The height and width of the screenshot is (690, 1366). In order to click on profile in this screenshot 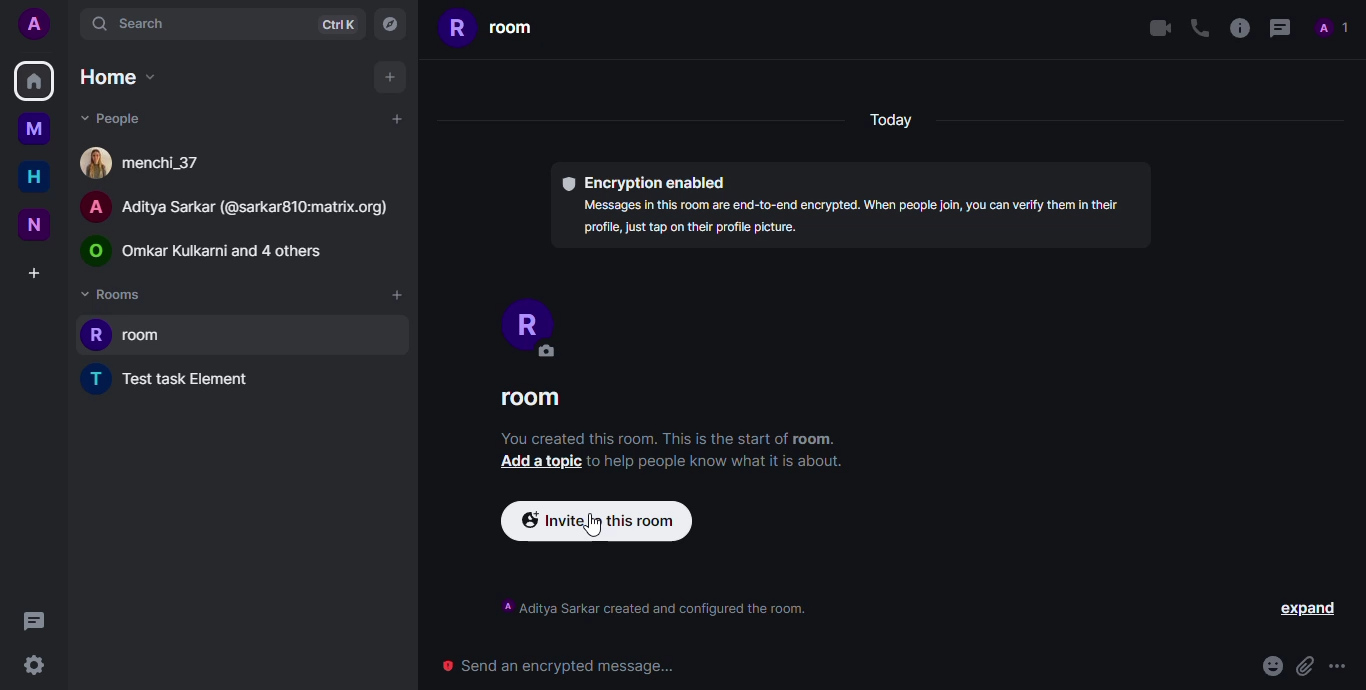, I will do `click(529, 324)`.